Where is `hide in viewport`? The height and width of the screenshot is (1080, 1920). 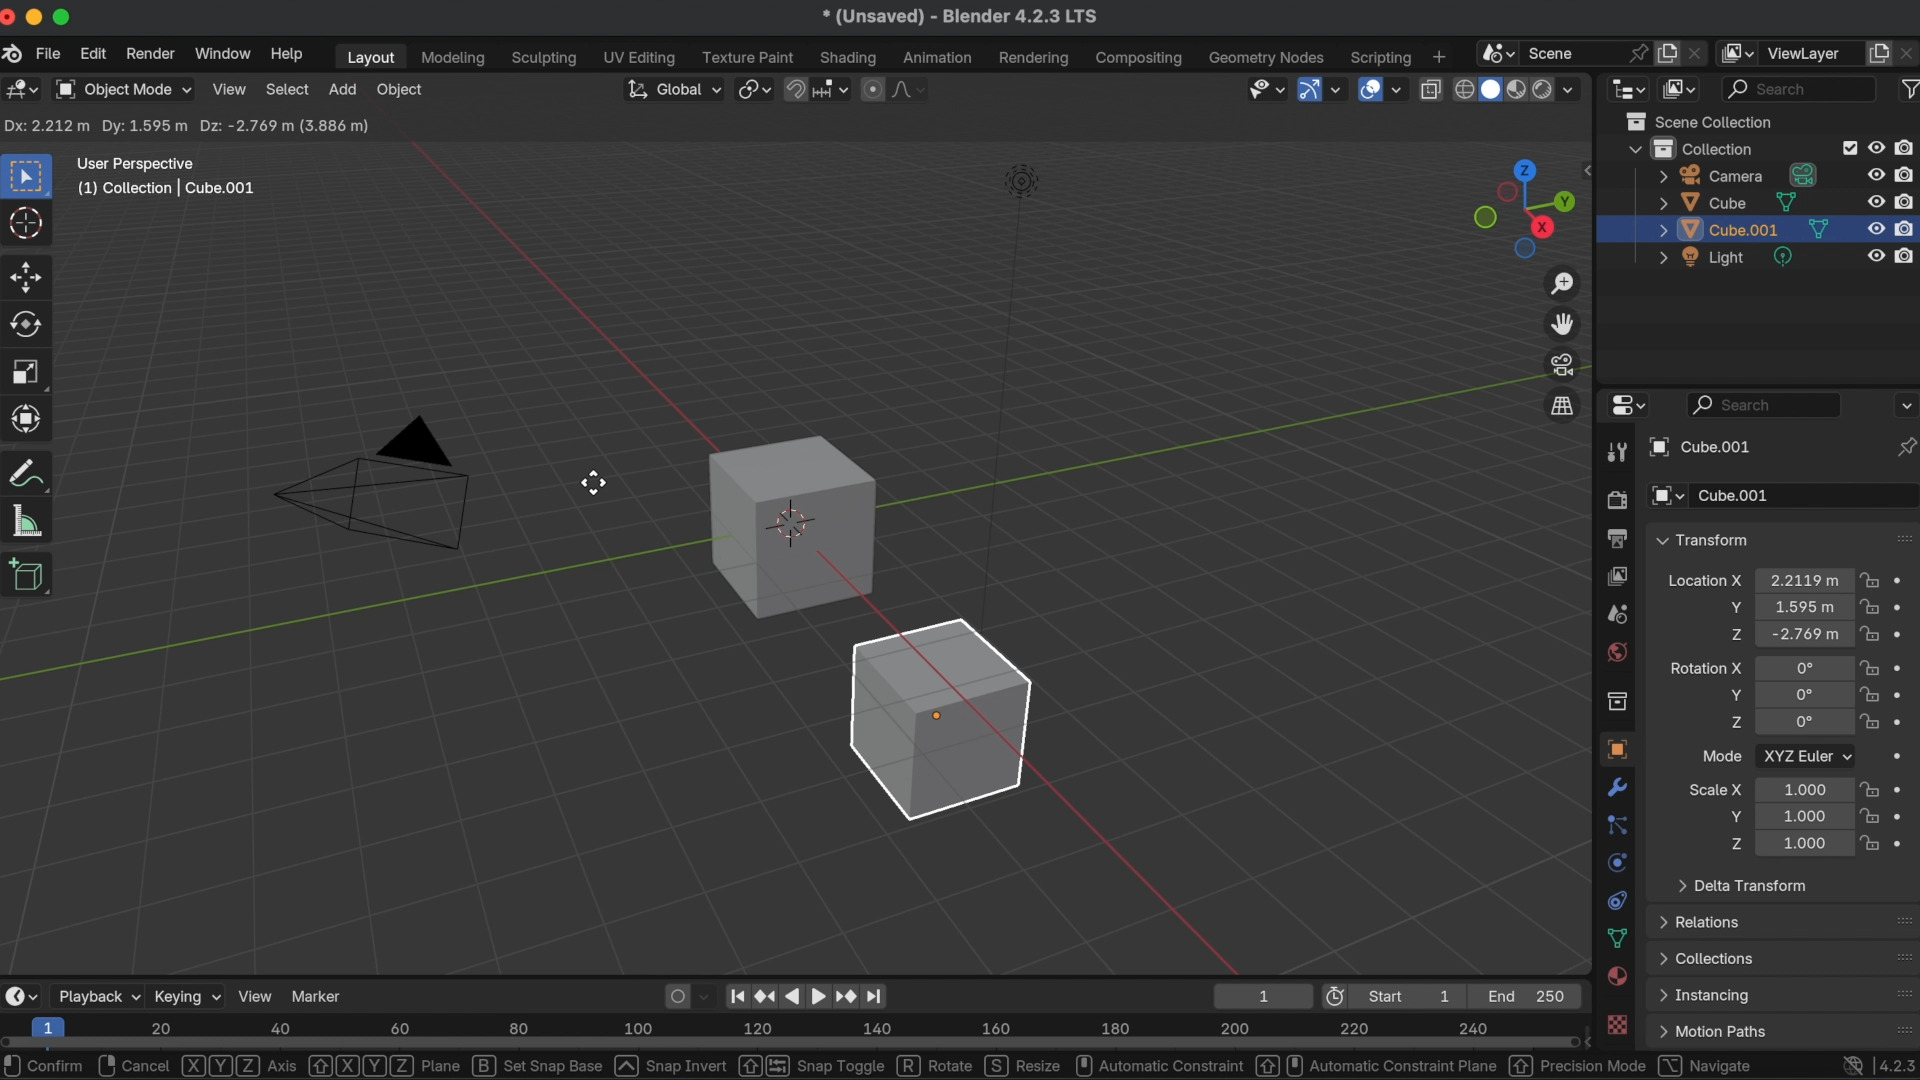 hide in viewport is located at coordinates (1876, 258).